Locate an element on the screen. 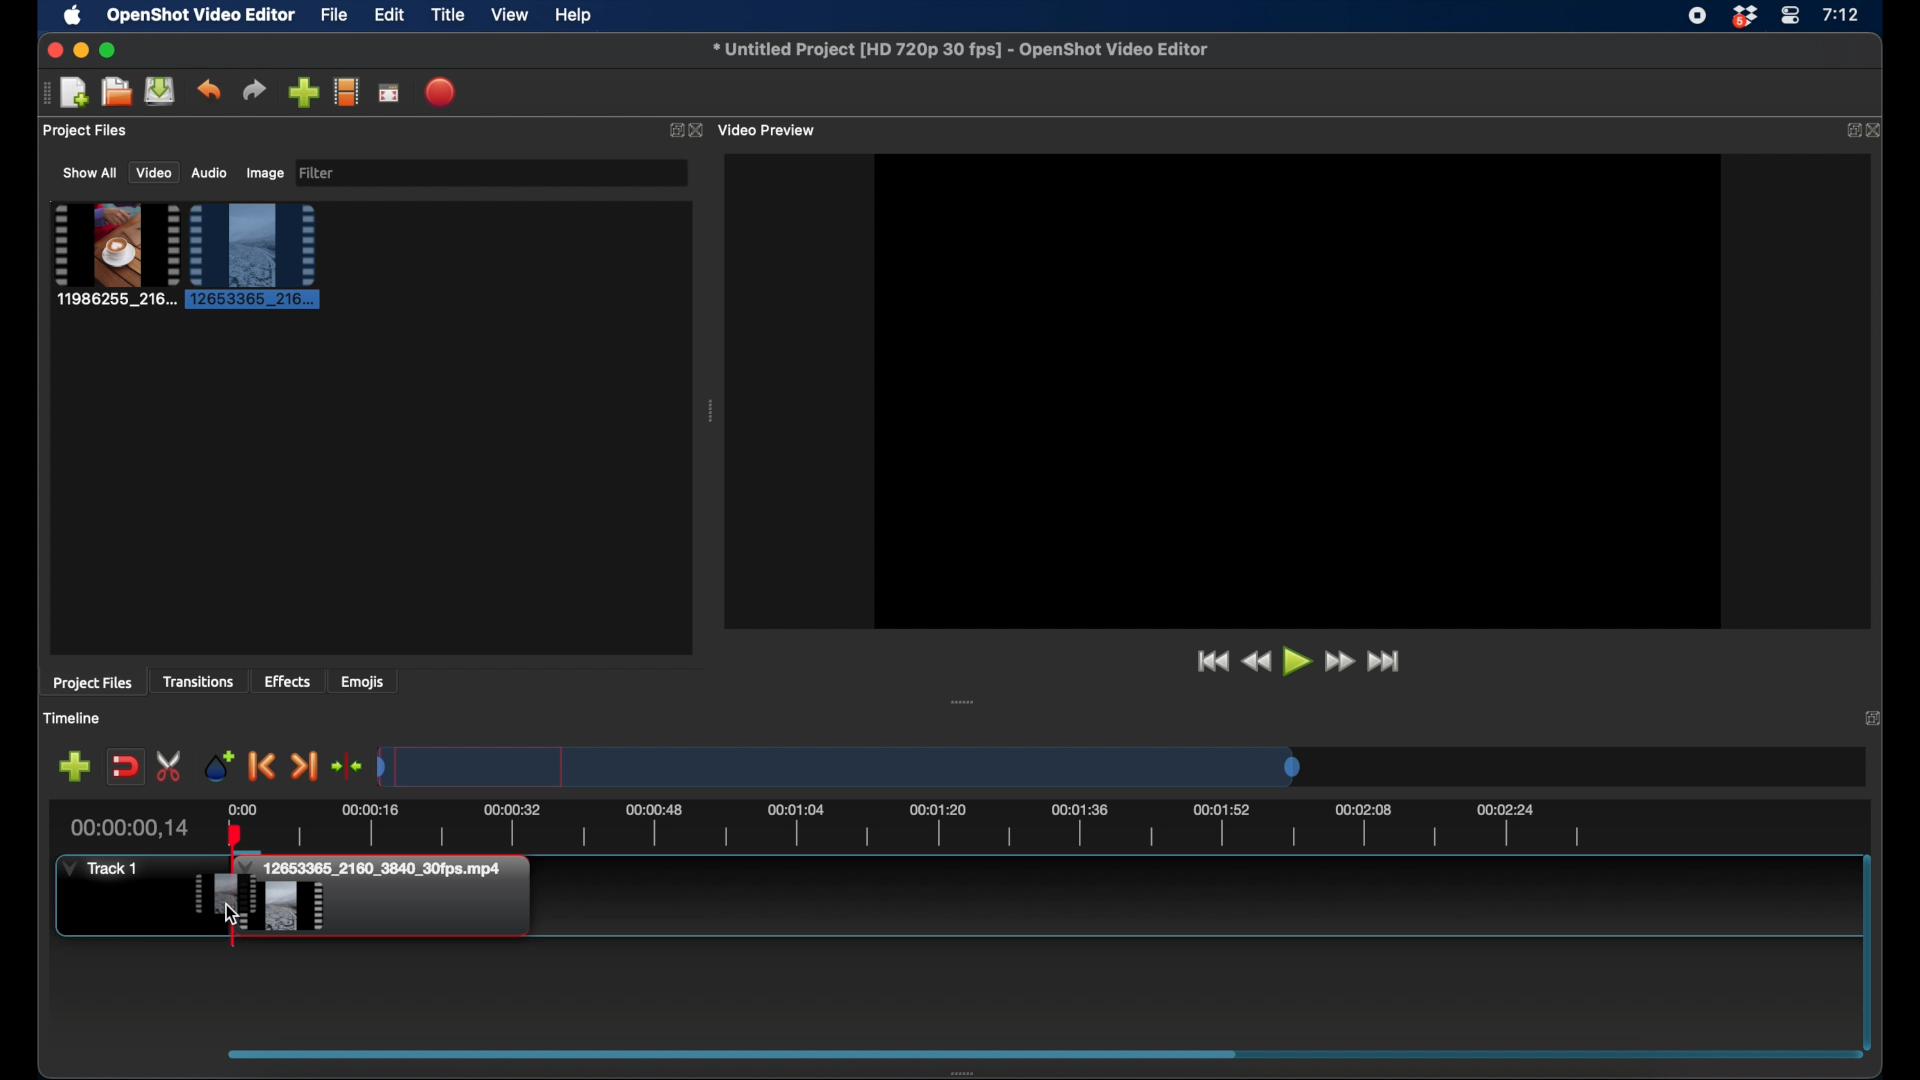 The height and width of the screenshot is (1080, 1920). project files is located at coordinates (94, 684).